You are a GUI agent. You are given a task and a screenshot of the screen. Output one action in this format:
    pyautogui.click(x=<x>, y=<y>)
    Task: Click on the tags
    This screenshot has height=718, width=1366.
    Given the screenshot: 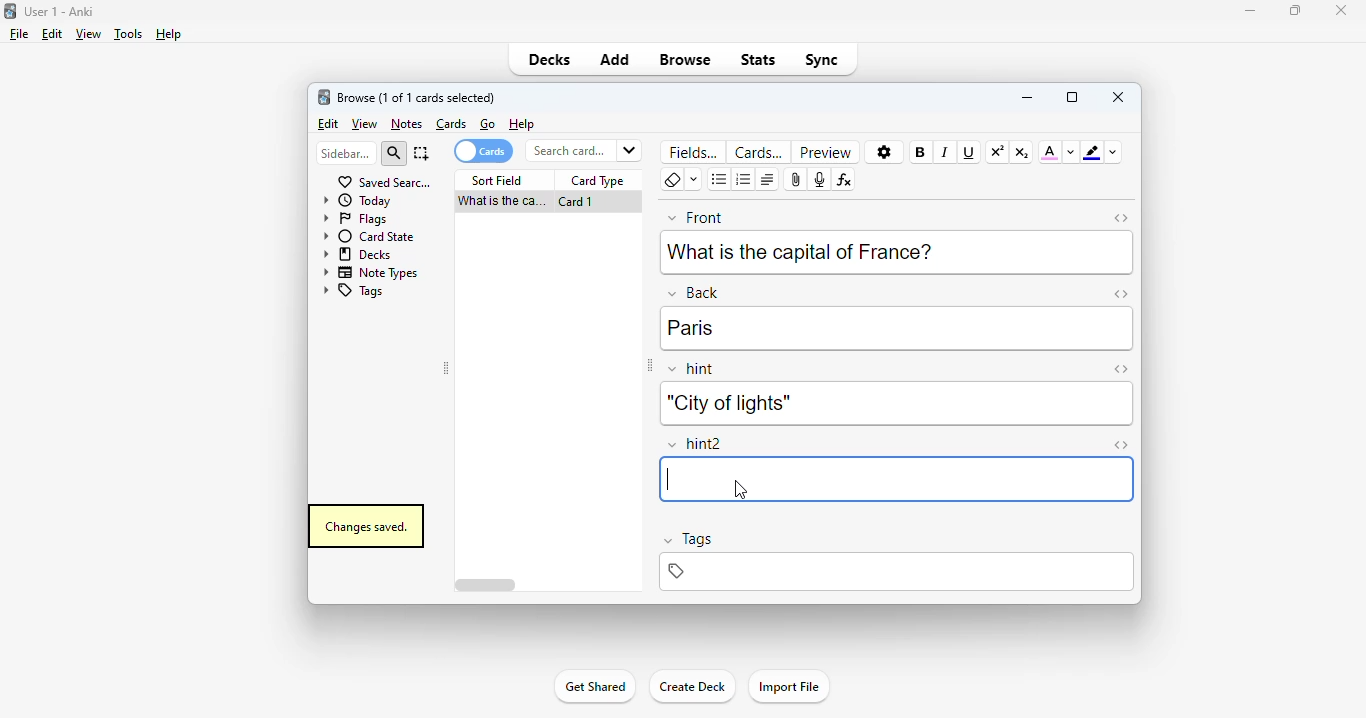 What is the action you would take?
    pyautogui.click(x=352, y=292)
    